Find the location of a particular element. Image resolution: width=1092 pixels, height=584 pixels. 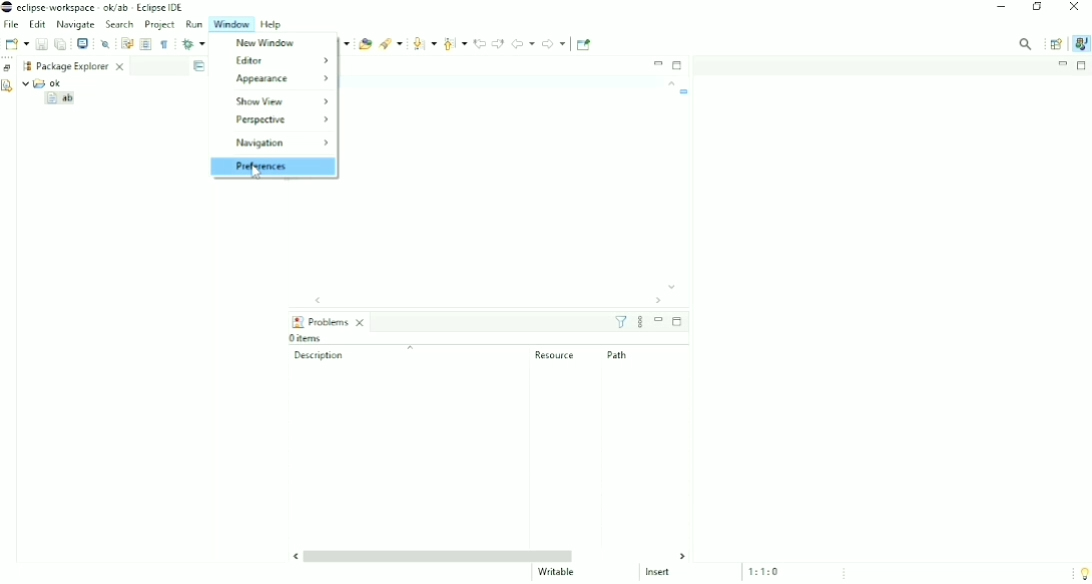

Horizontal scrollbar is located at coordinates (484, 300).